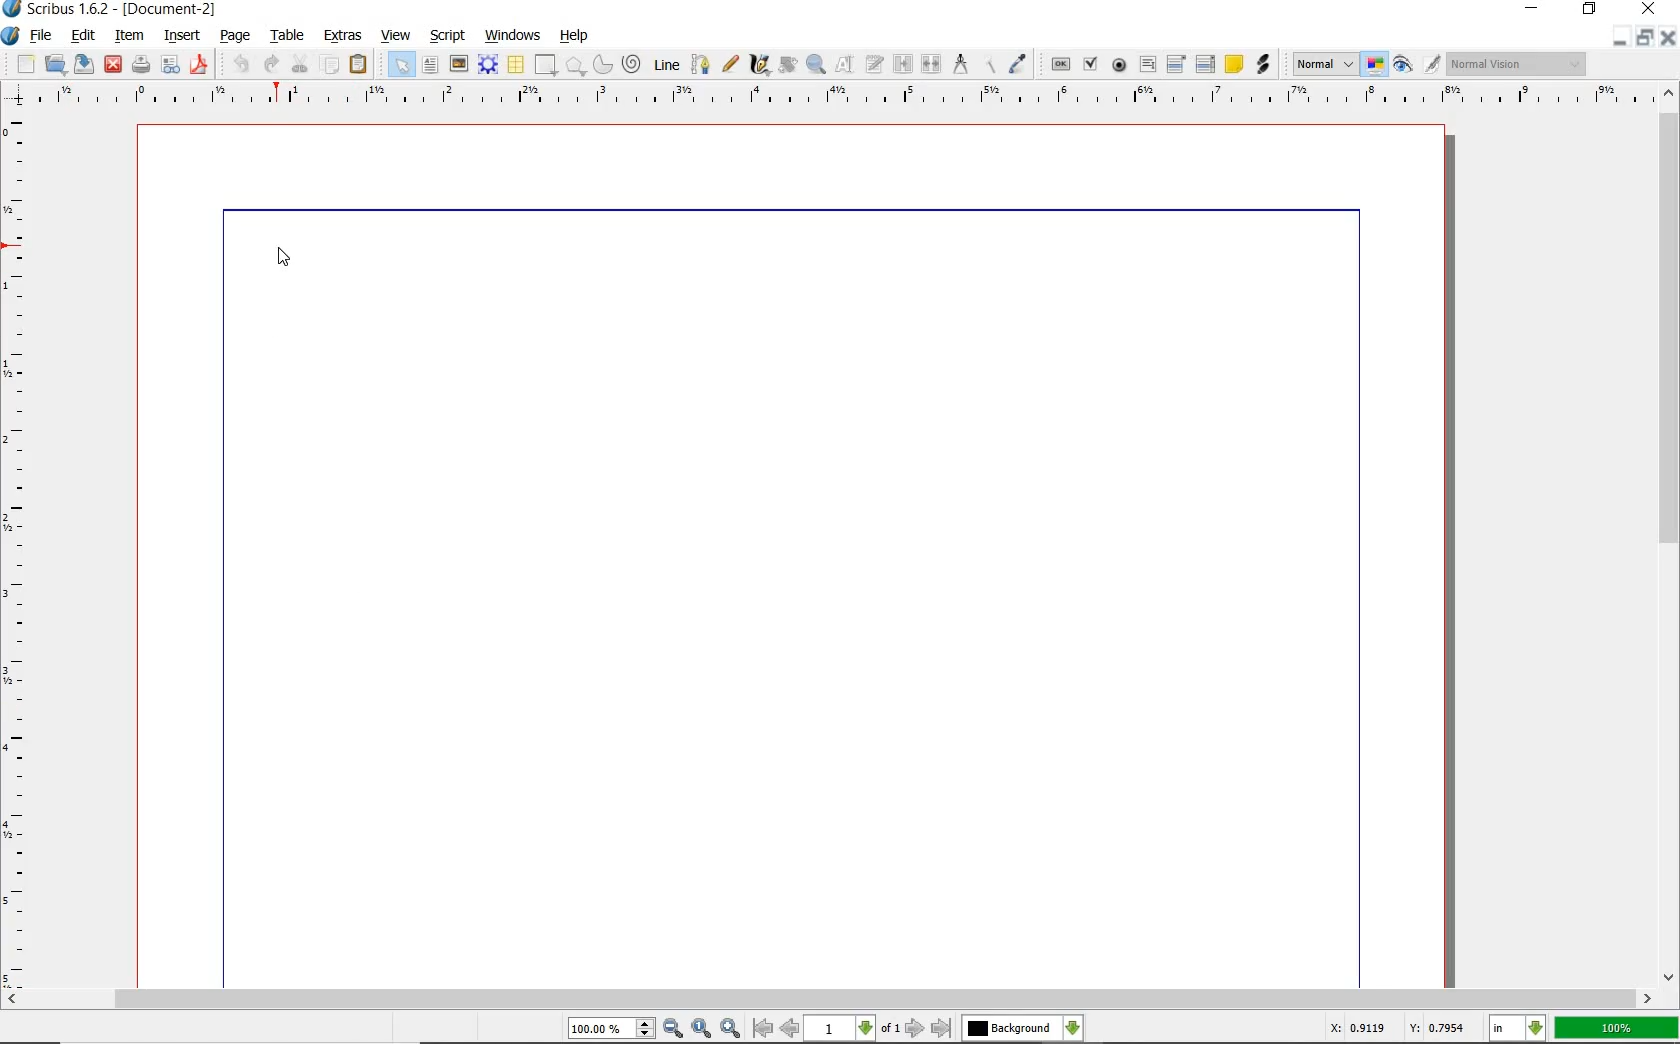 This screenshot has width=1680, height=1044. What do you see at coordinates (791, 1030) in the screenshot?
I see `go to previous page` at bounding box center [791, 1030].